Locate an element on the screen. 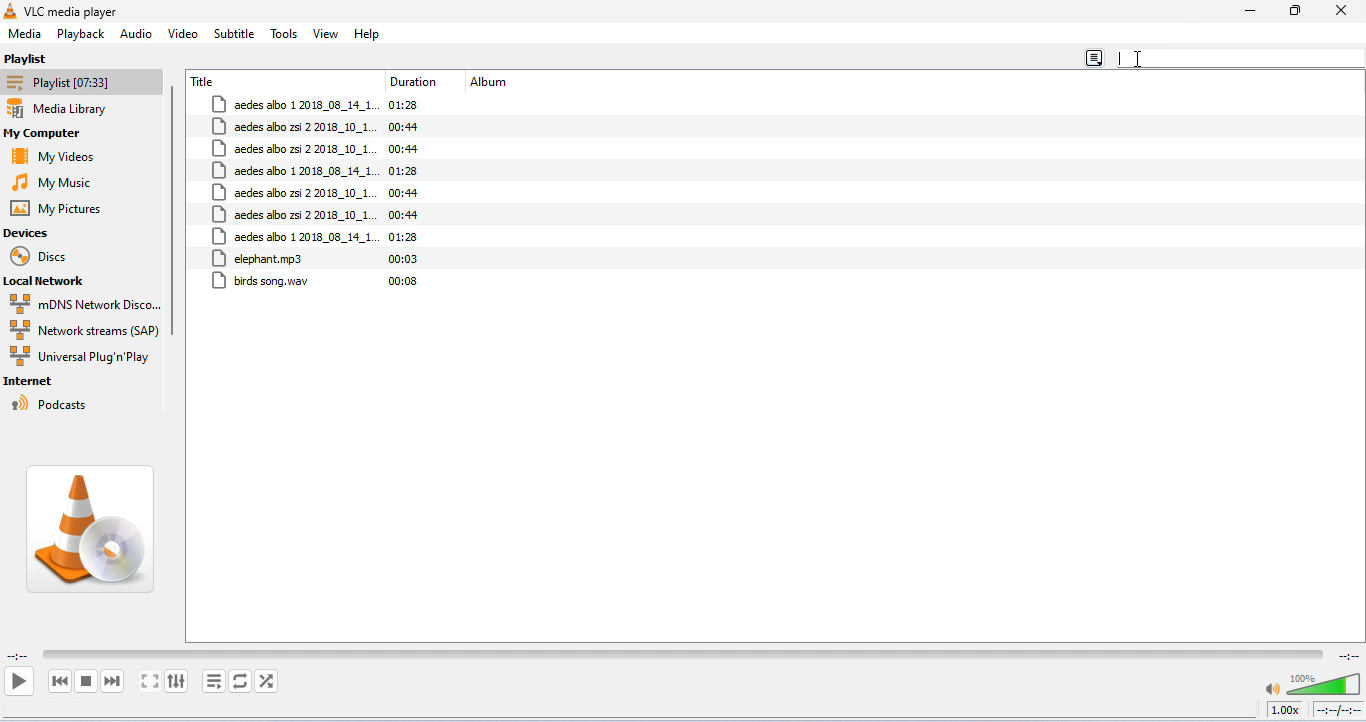 The width and height of the screenshot is (1366, 722). title is located at coordinates (205, 81).